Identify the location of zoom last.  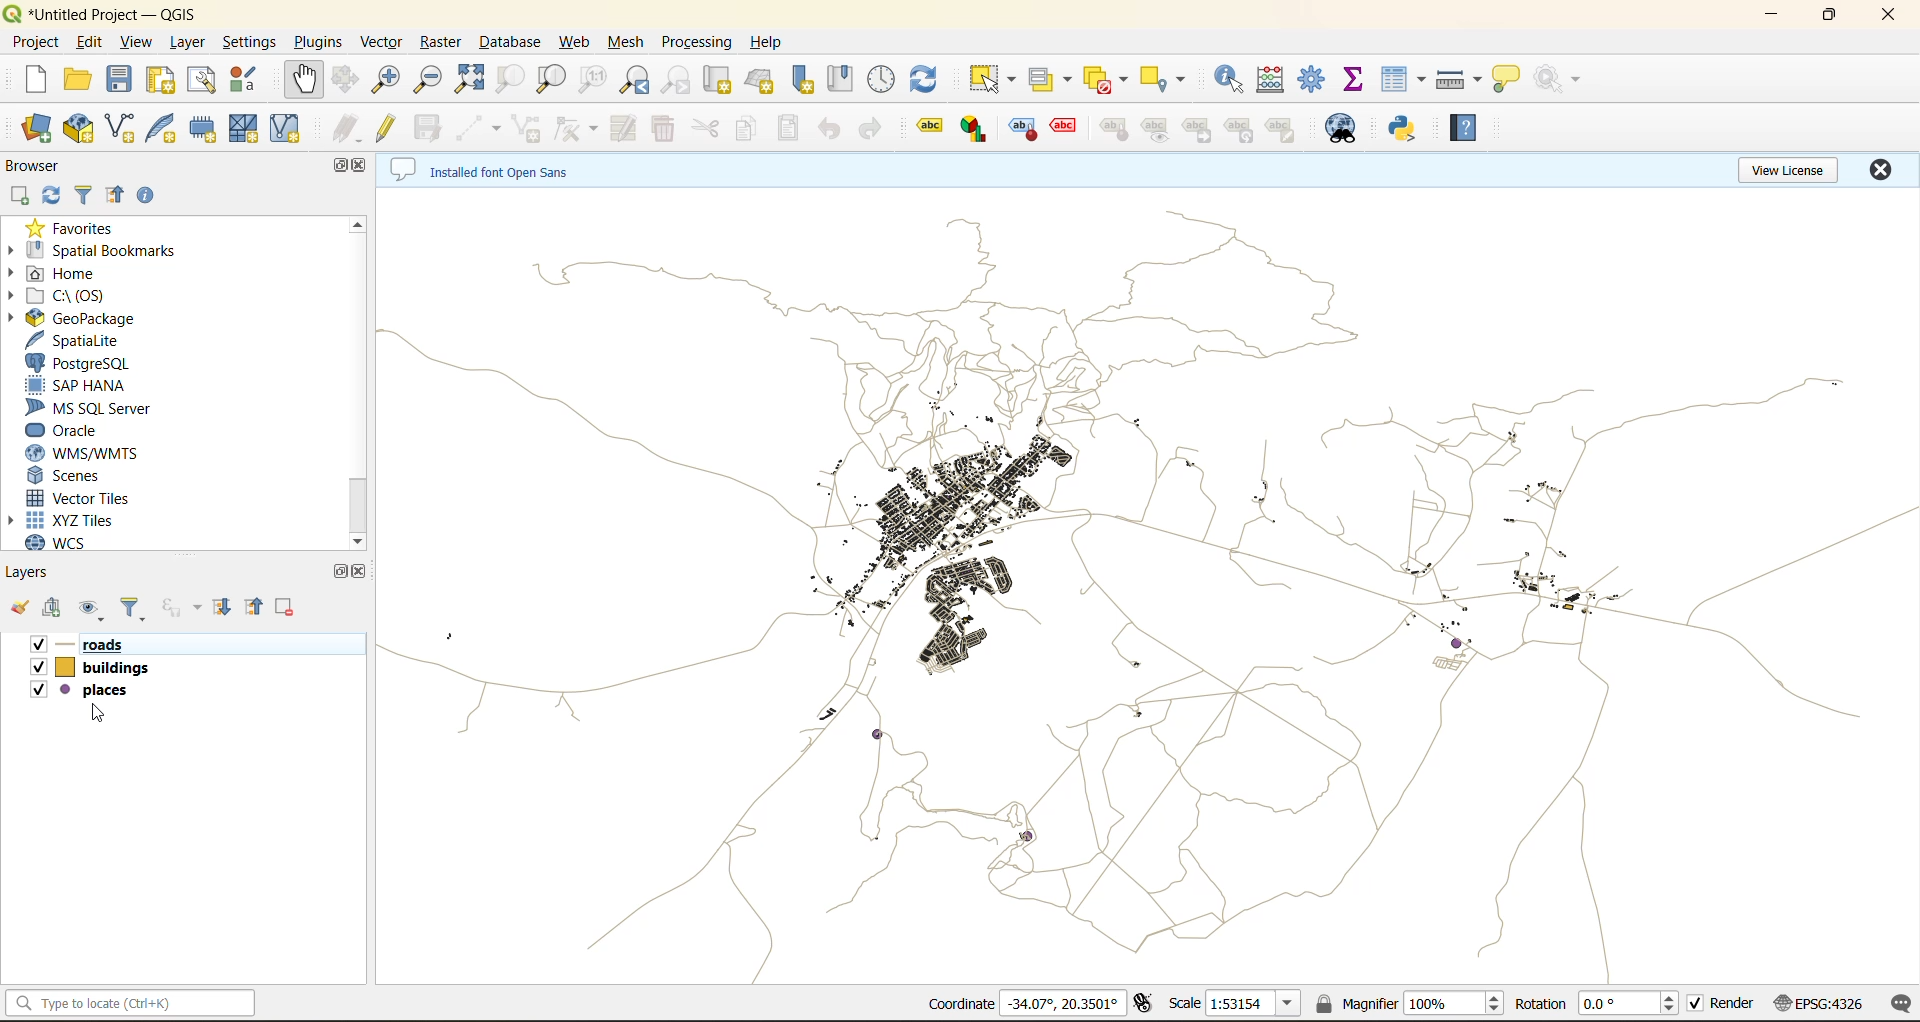
(642, 80).